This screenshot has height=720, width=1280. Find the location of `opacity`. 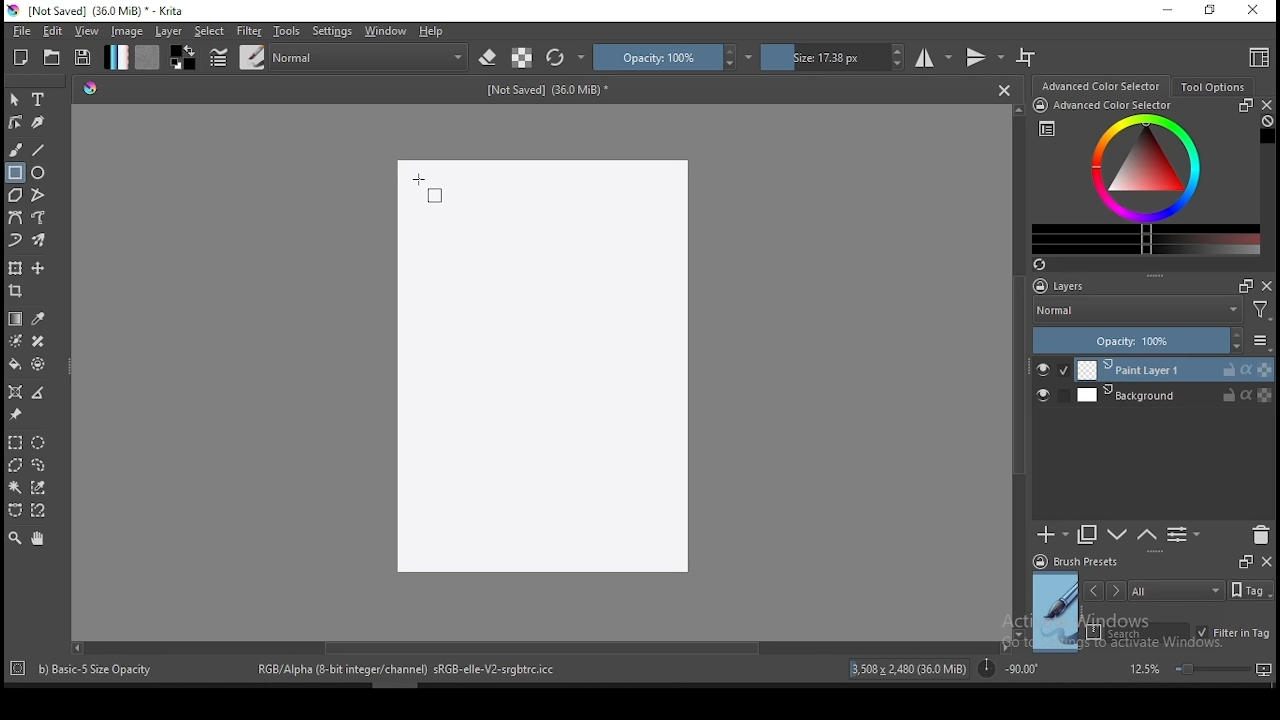

opacity is located at coordinates (673, 57).